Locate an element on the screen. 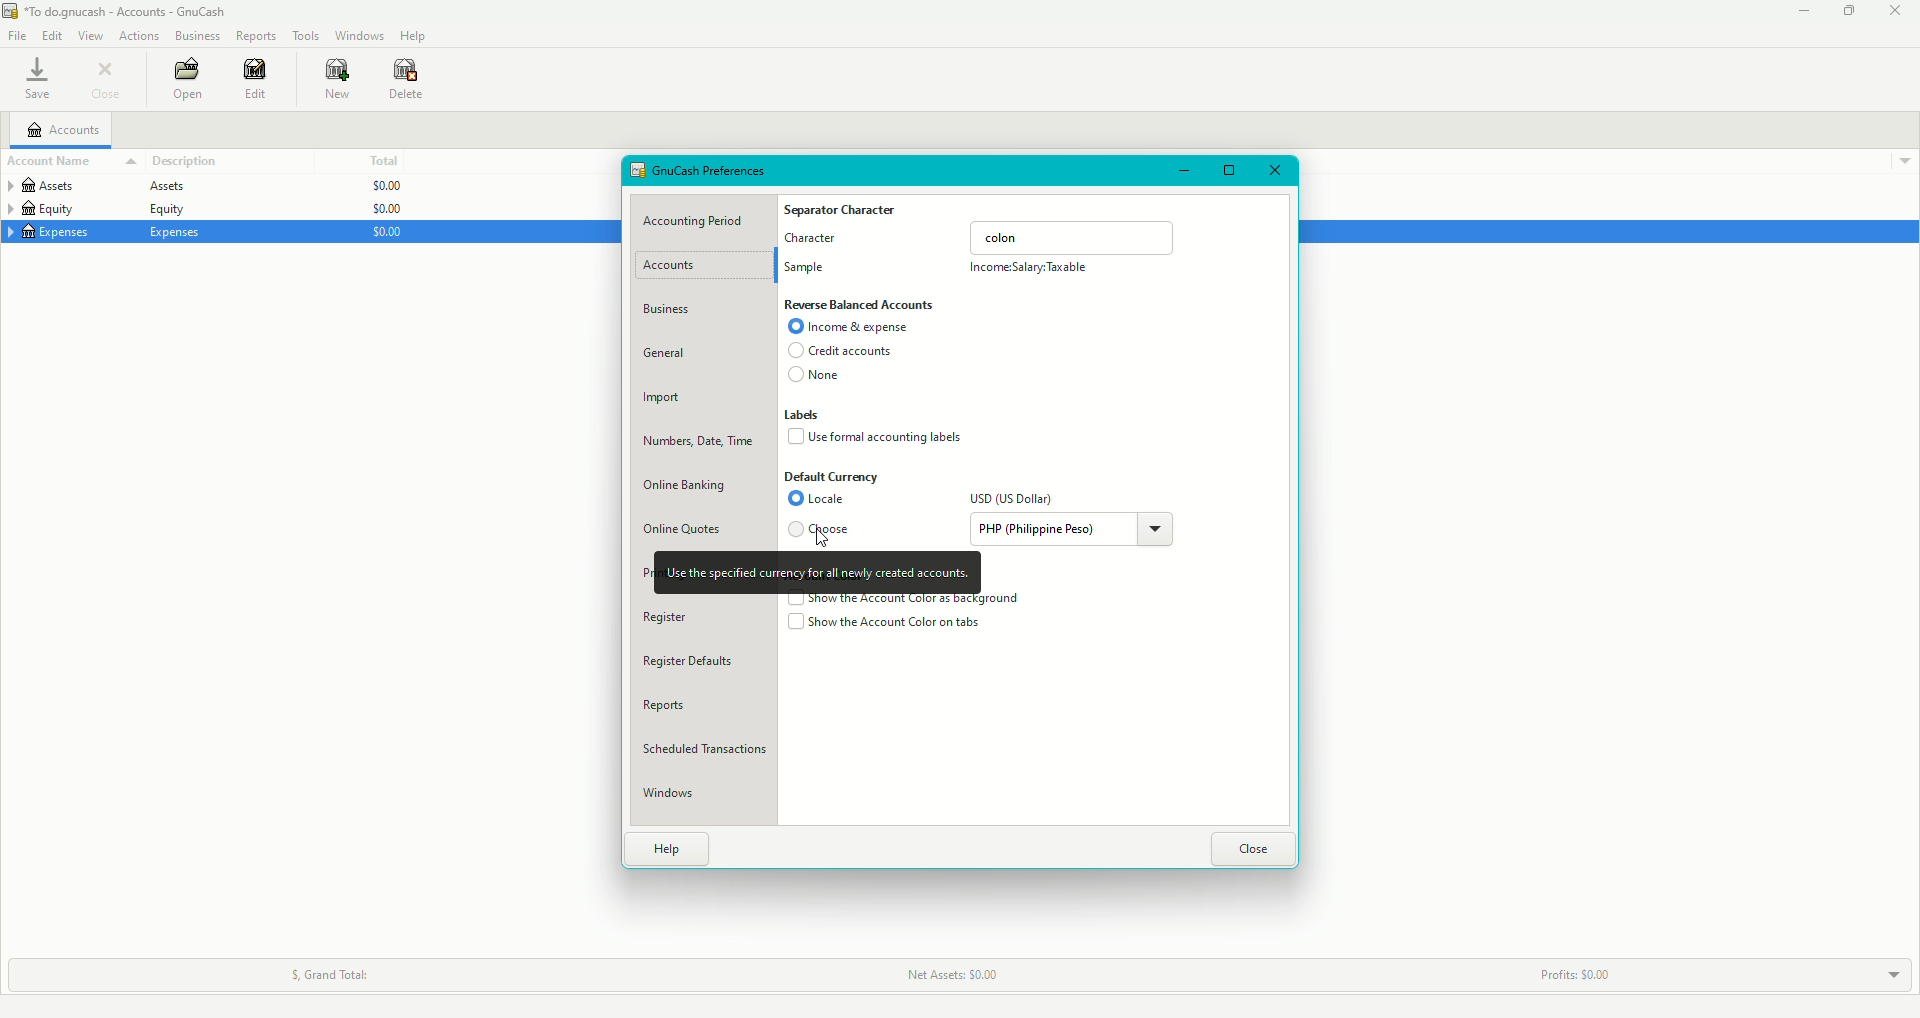 Image resolution: width=1920 pixels, height=1018 pixels. Edit is located at coordinates (50, 35).